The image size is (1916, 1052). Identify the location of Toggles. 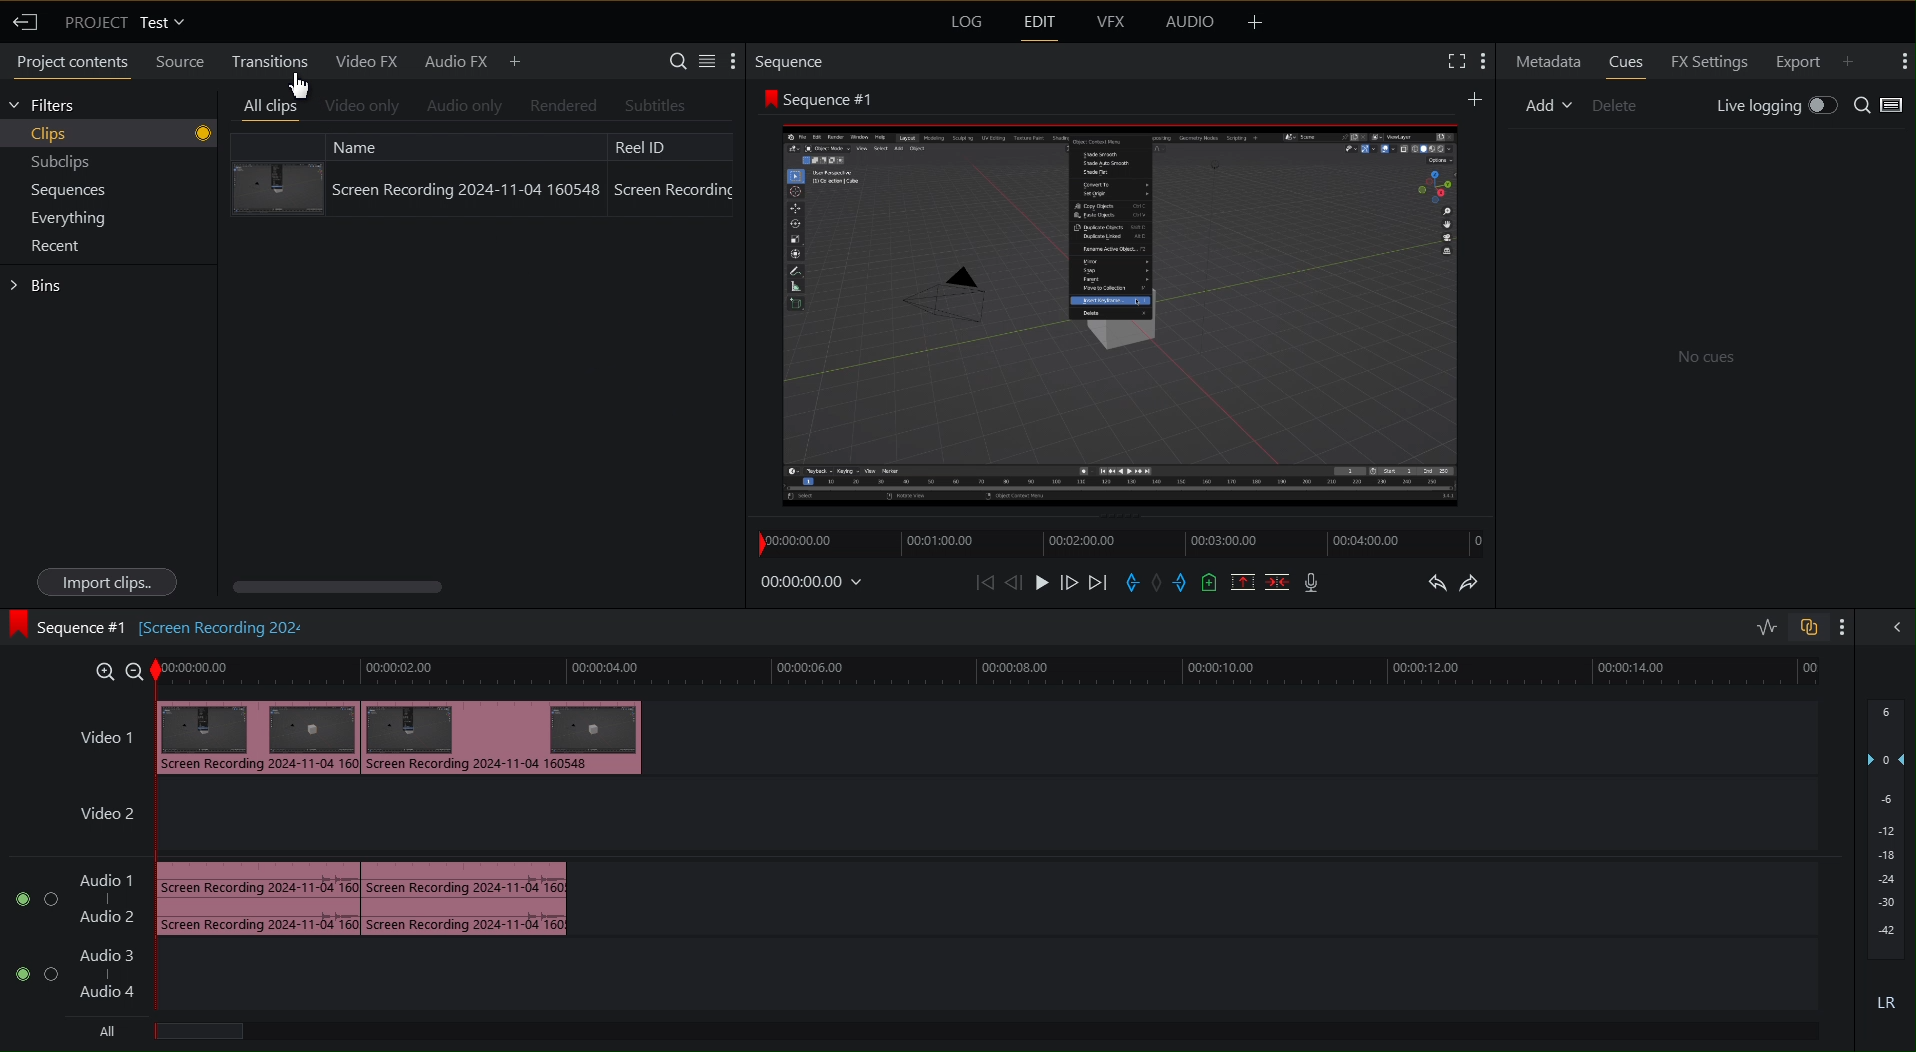
(1784, 627).